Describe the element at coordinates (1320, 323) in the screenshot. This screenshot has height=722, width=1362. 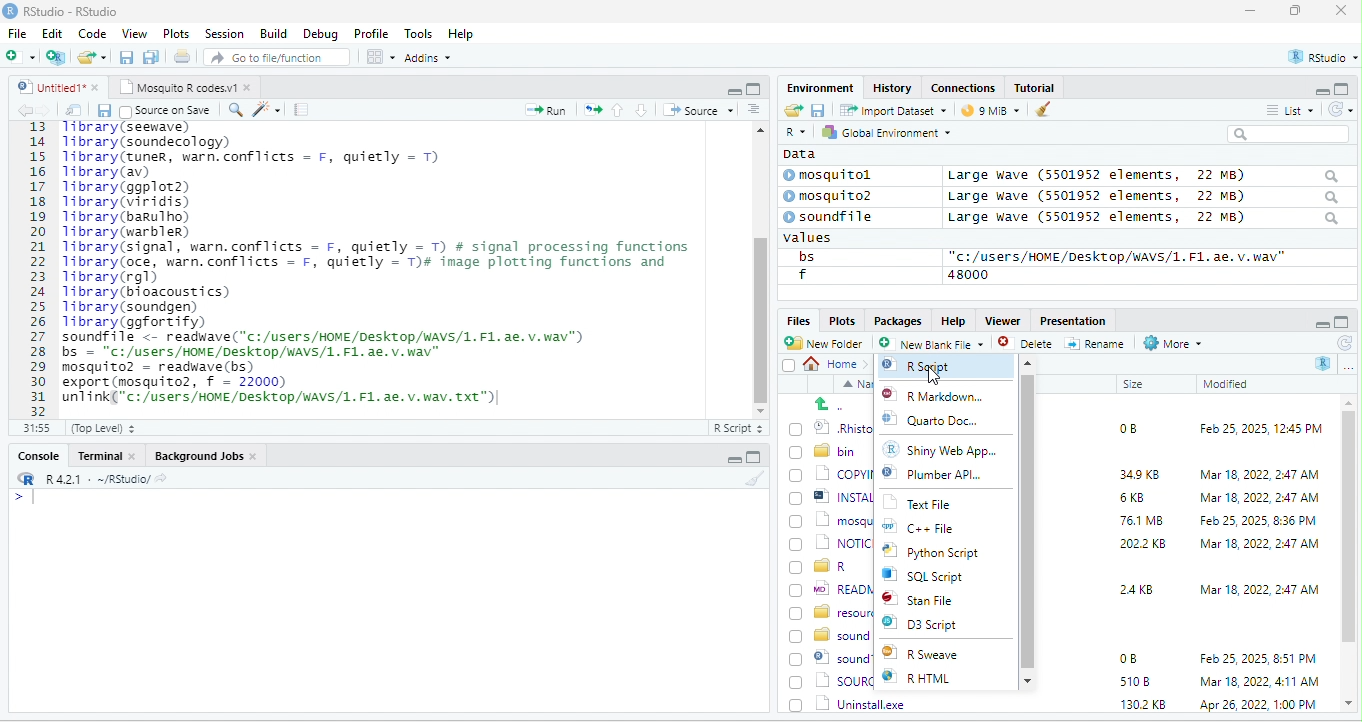
I see `minimize` at that location.